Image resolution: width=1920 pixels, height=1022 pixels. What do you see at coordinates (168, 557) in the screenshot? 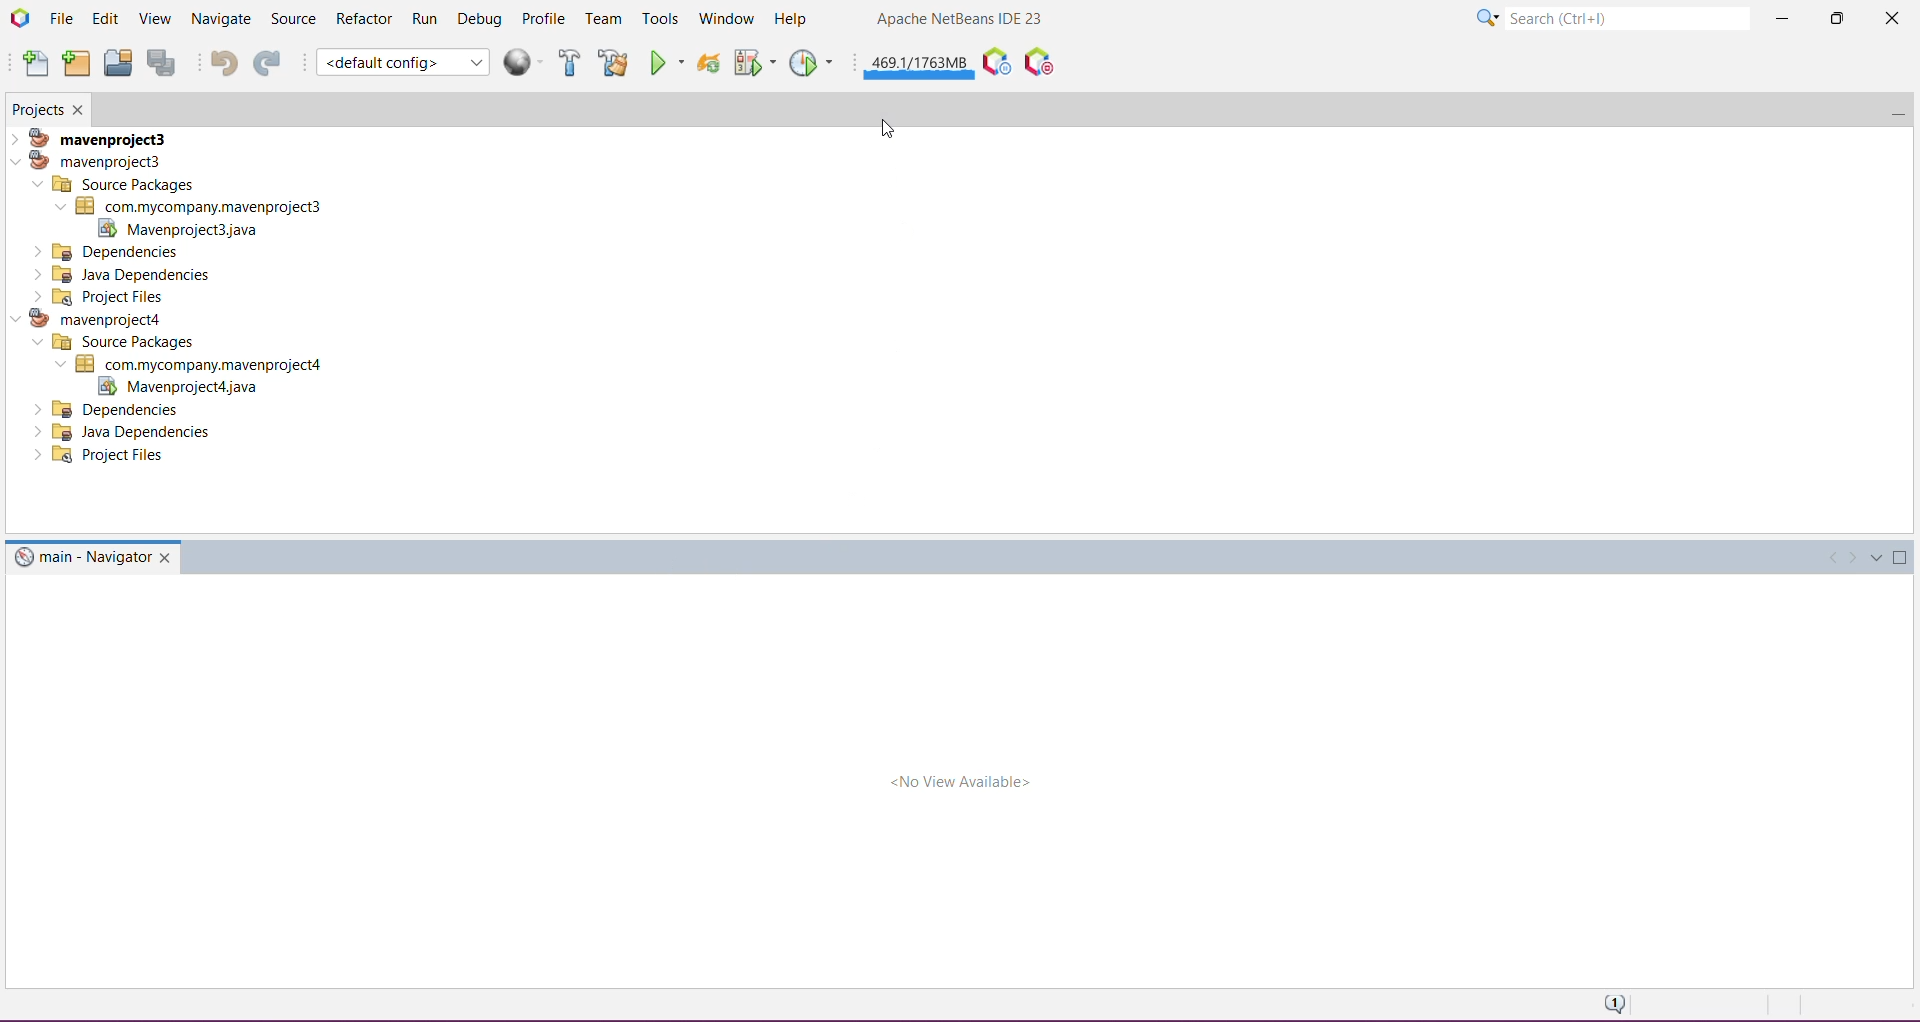
I see `Close Navigator Window` at bounding box center [168, 557].